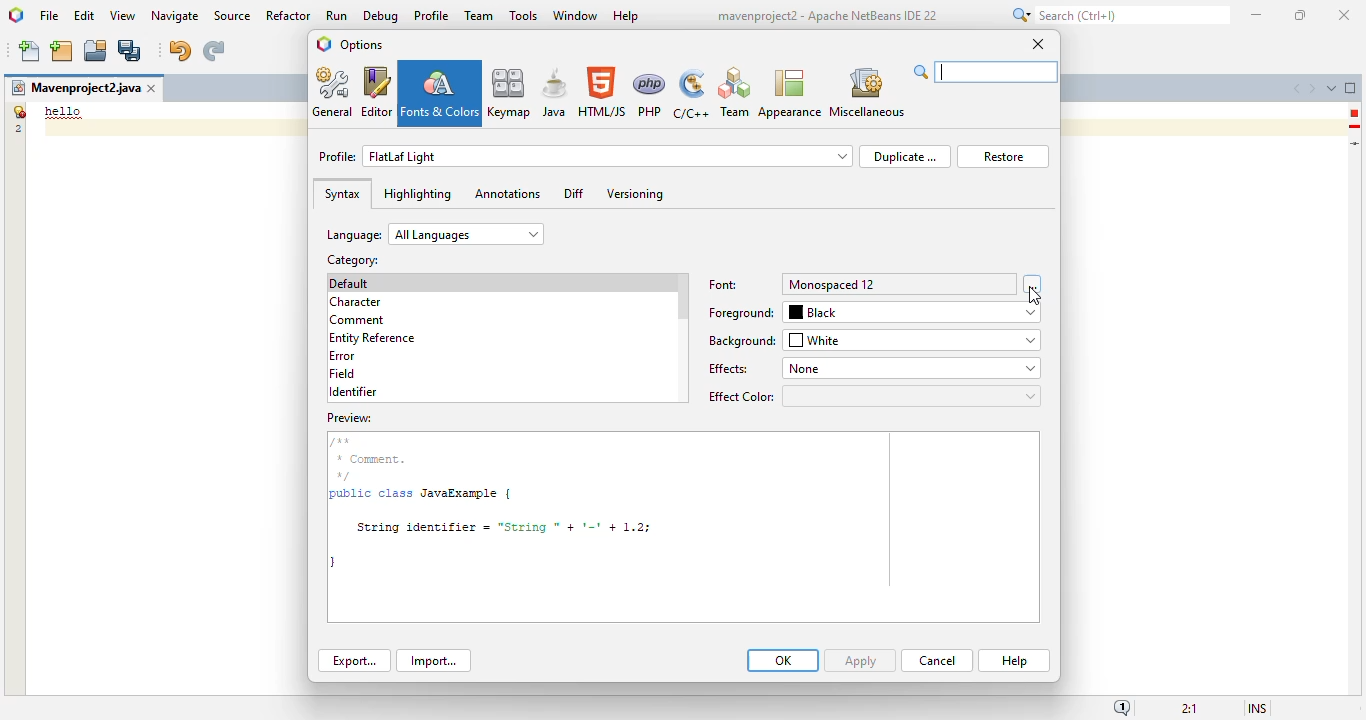  Describe the element at coordinates (355, 660) in the screenshot. I see `export` at that location.